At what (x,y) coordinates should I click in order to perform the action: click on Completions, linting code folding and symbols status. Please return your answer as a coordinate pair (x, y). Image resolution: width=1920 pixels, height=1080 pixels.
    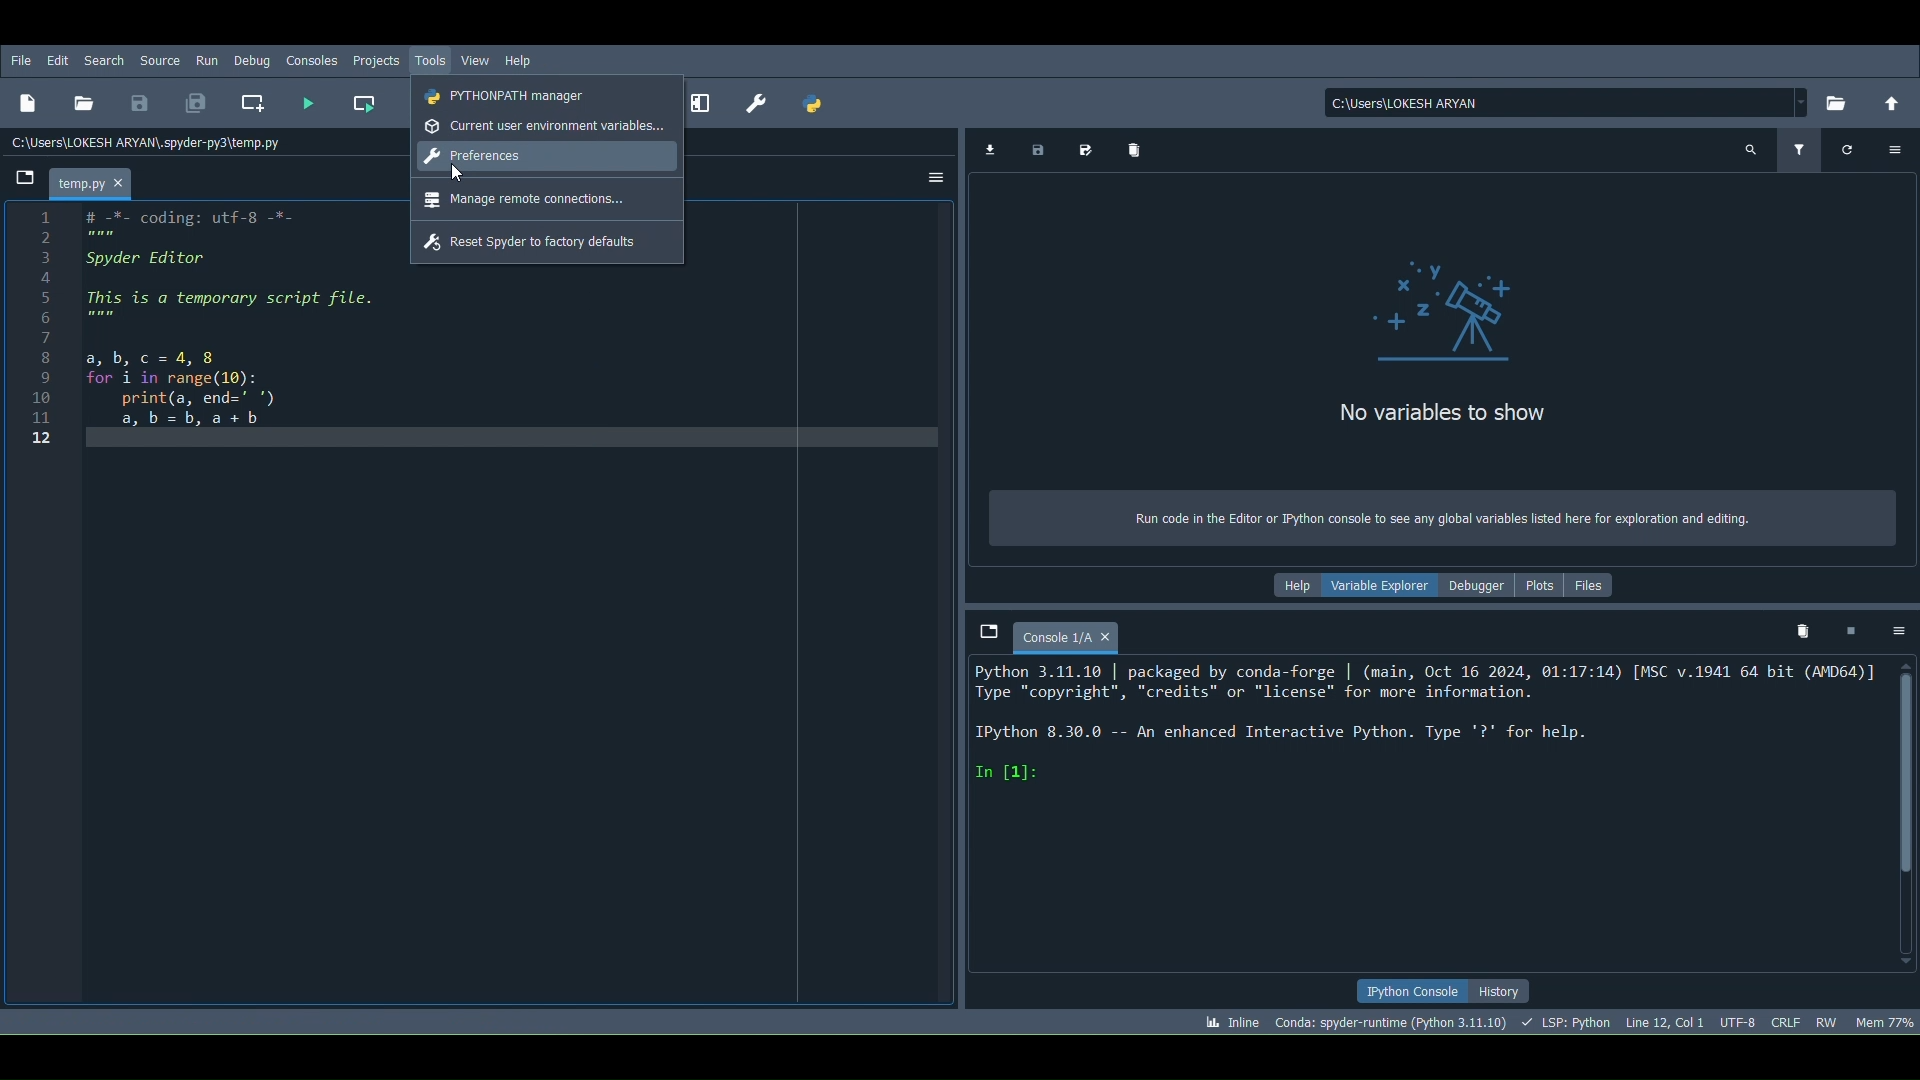
    Looking at the image, I should click on (1567, 1021).